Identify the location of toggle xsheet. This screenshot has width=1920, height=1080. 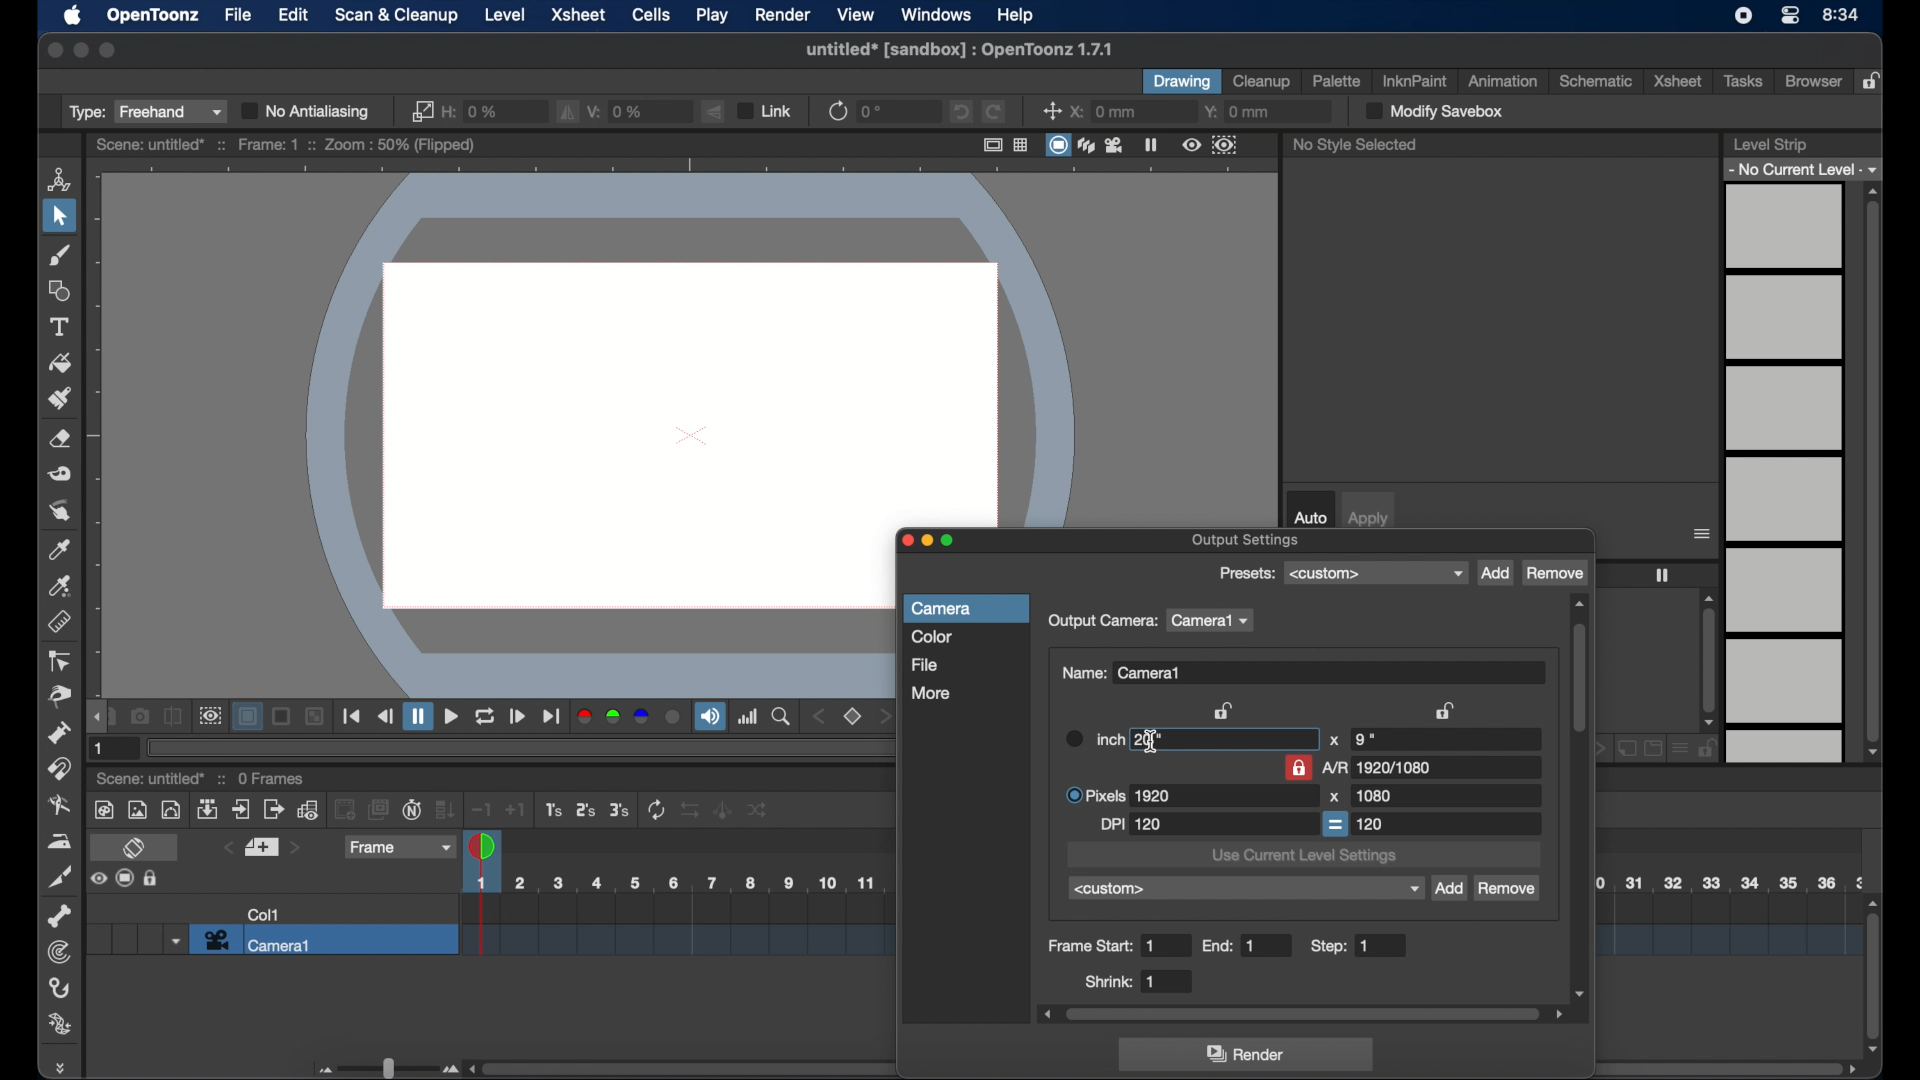
(137, 849).